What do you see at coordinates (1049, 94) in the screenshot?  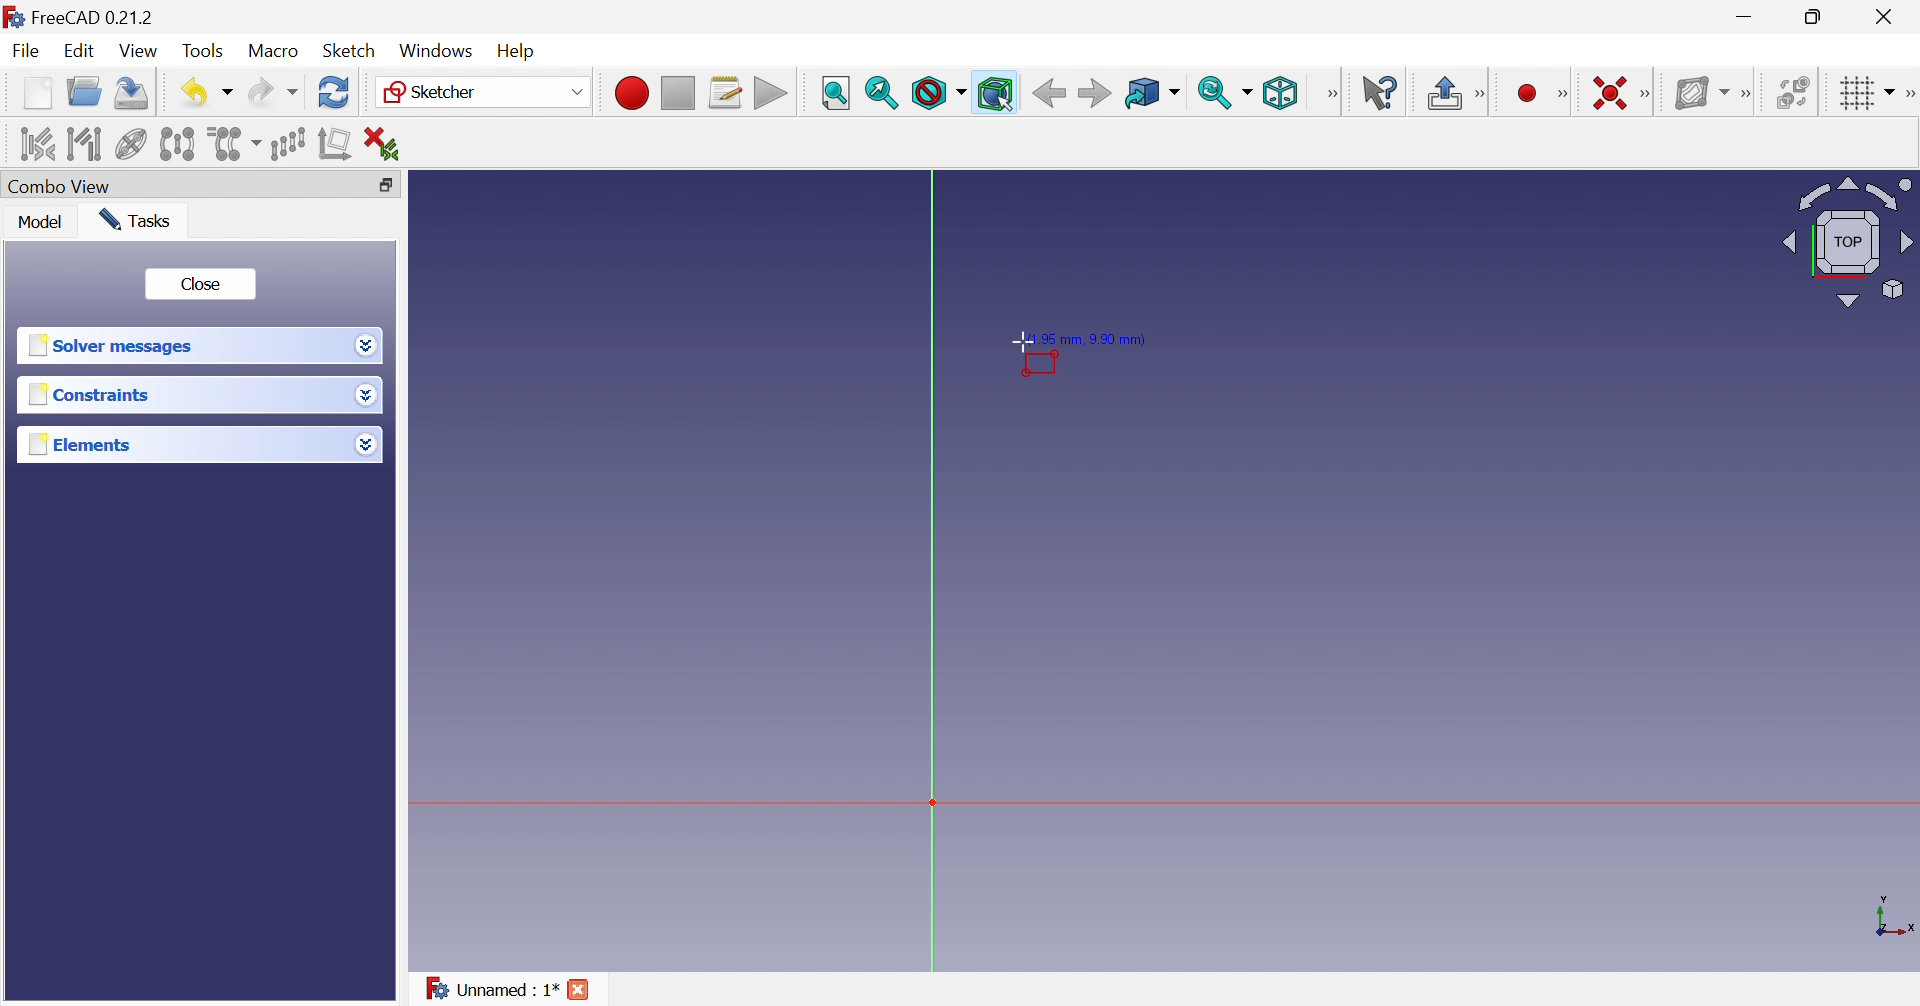 I see `Back` at bounding box center [1049, 94].